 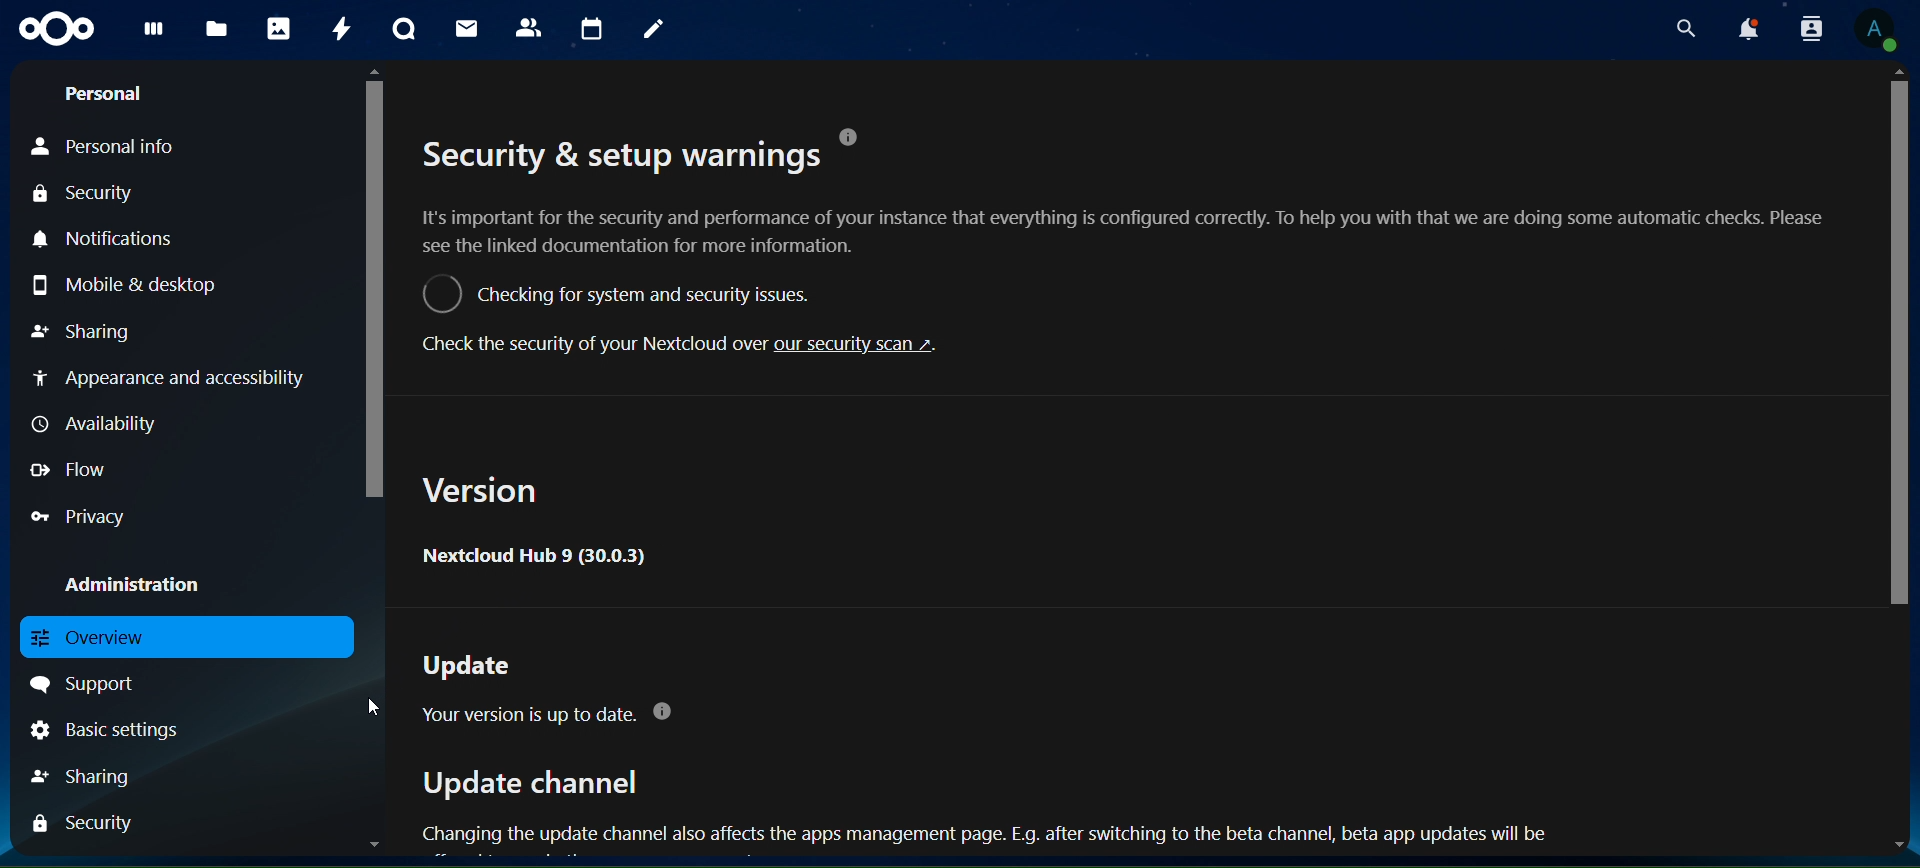 I want to click on search contacts, so click(x=1811, y=30).